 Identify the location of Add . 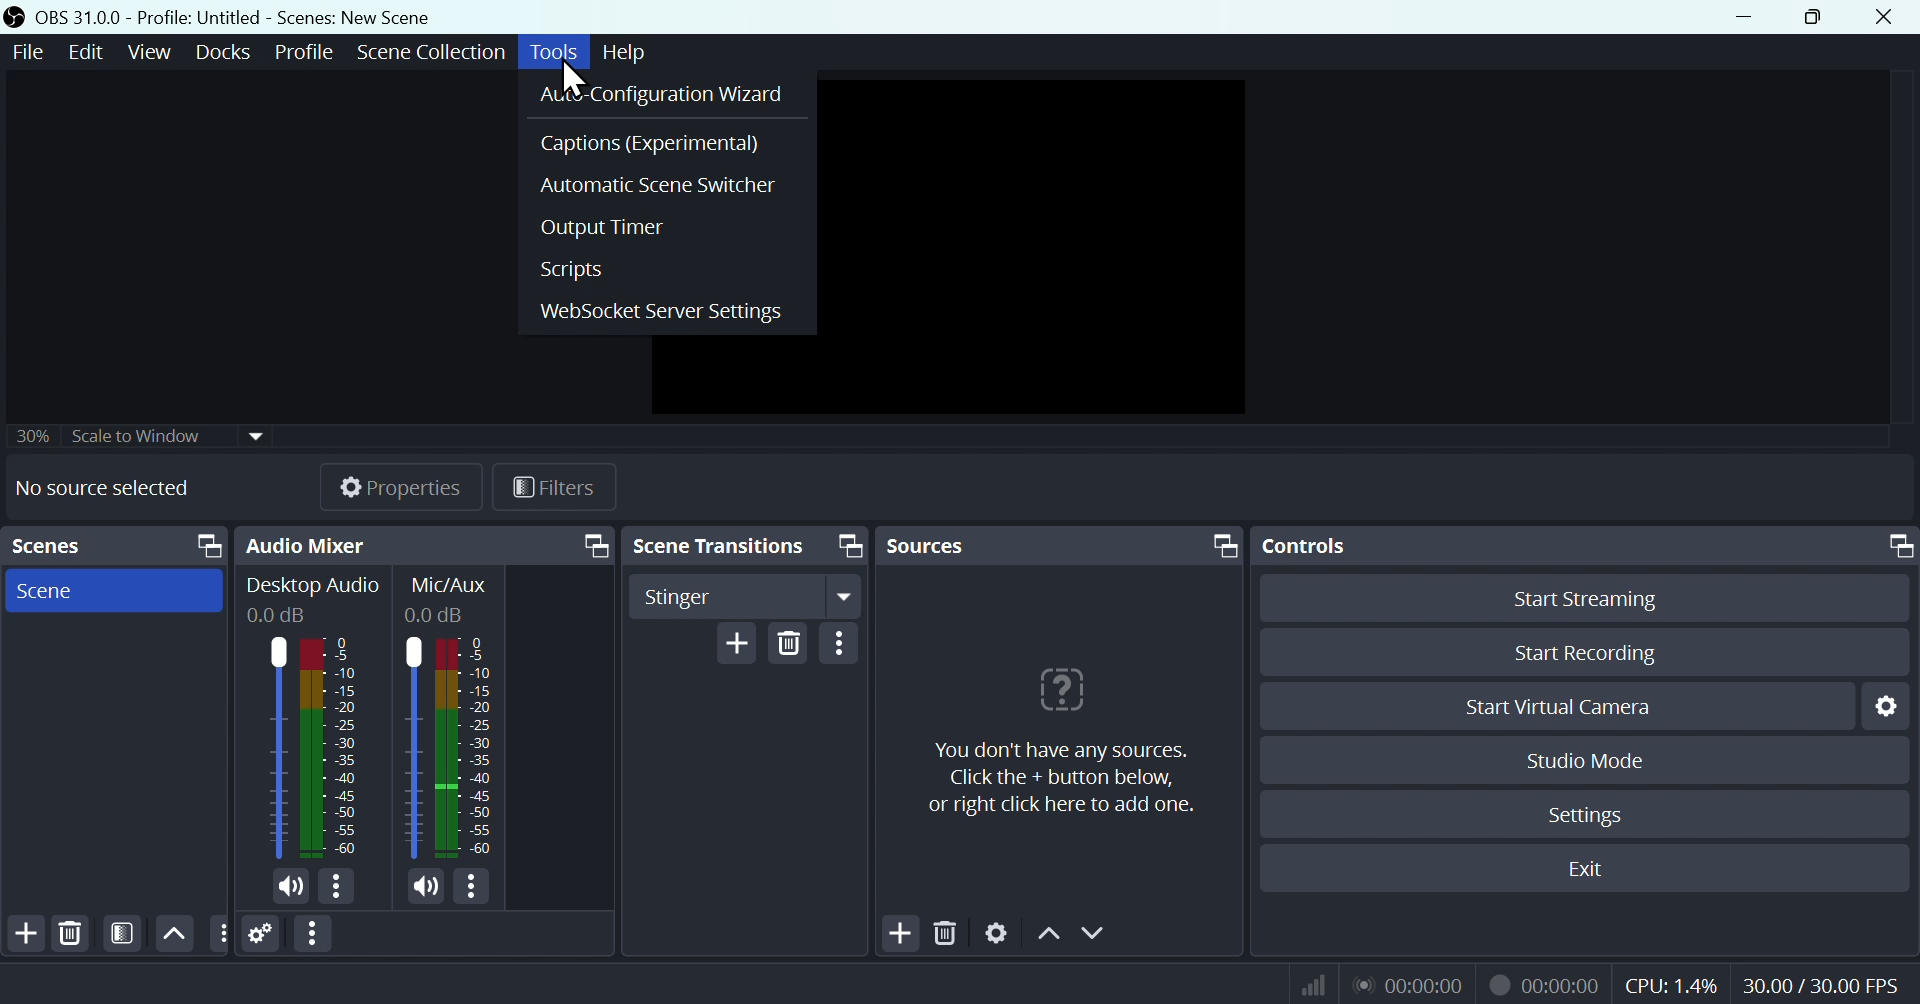
(737, 642).